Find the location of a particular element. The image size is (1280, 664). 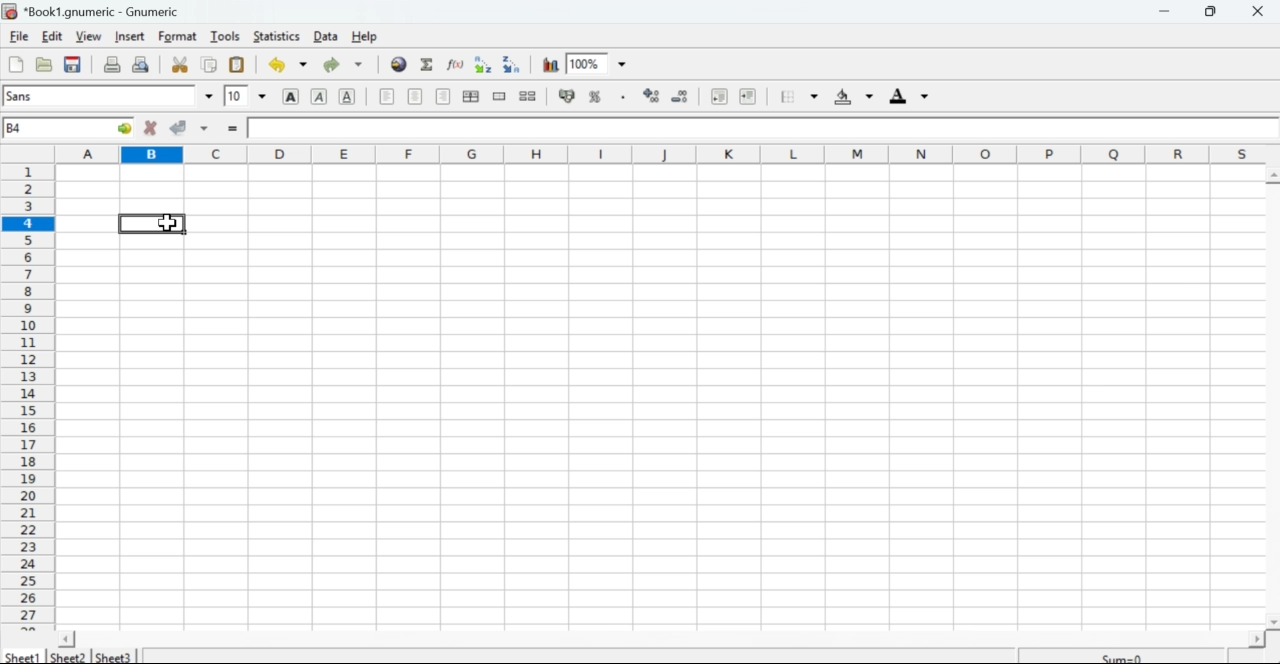

Formula is located at coordinates (455, 65).